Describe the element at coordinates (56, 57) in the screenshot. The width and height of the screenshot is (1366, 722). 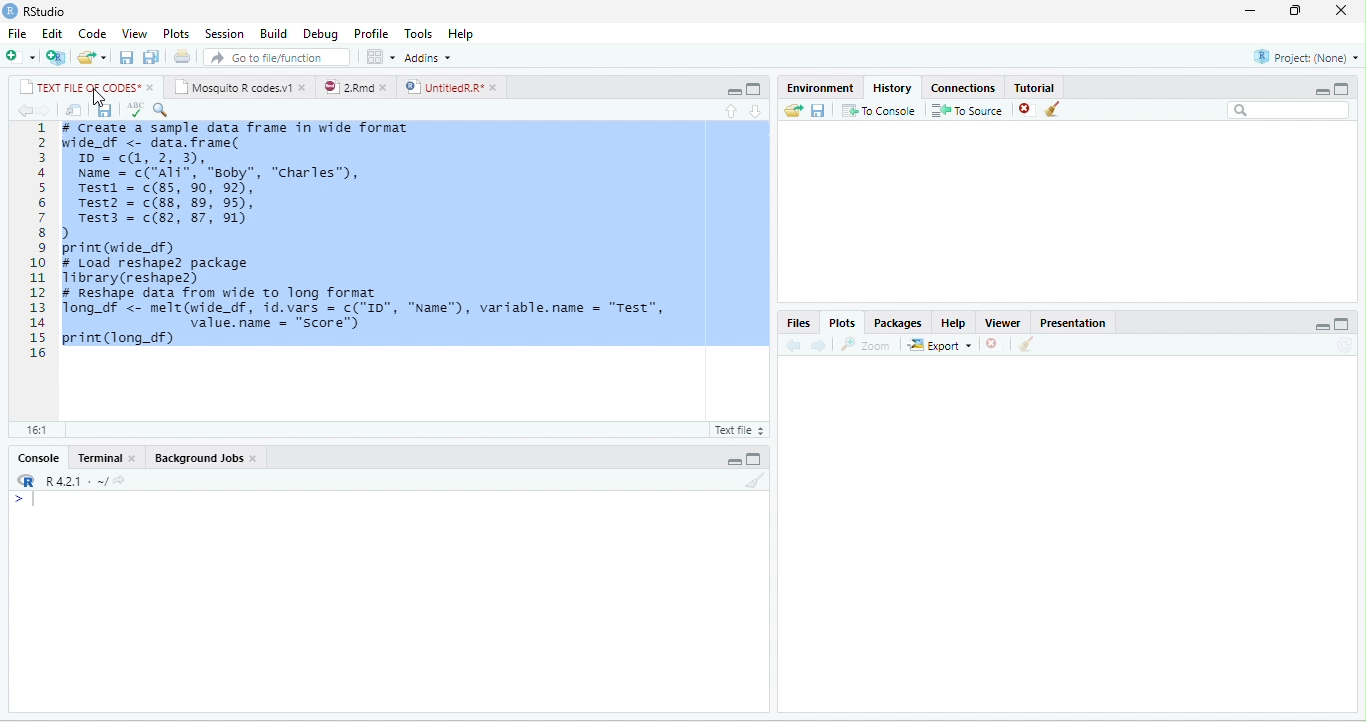
I see `new project` at that location.